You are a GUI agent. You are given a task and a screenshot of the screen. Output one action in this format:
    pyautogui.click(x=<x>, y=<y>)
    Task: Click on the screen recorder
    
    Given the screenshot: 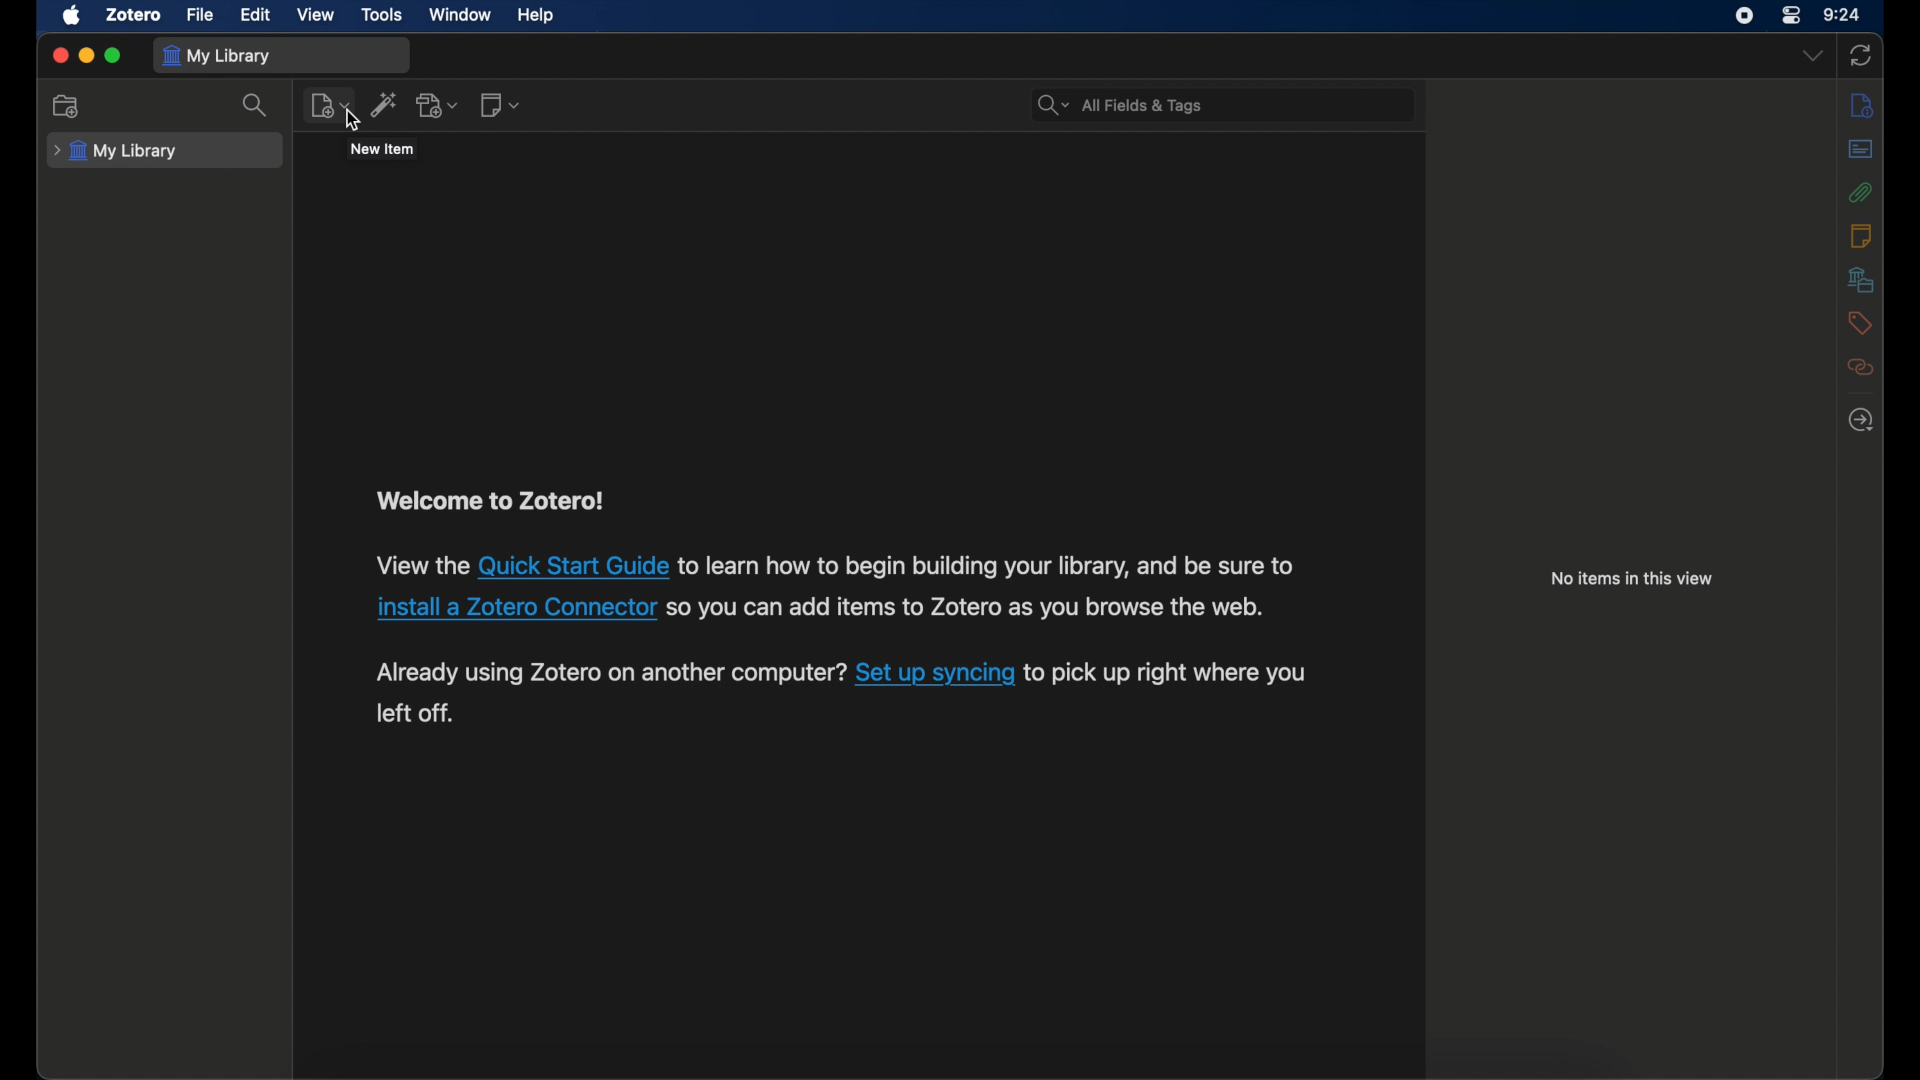 What is the action you would take?
    pyautogui.click(x=1744, y=16)
    